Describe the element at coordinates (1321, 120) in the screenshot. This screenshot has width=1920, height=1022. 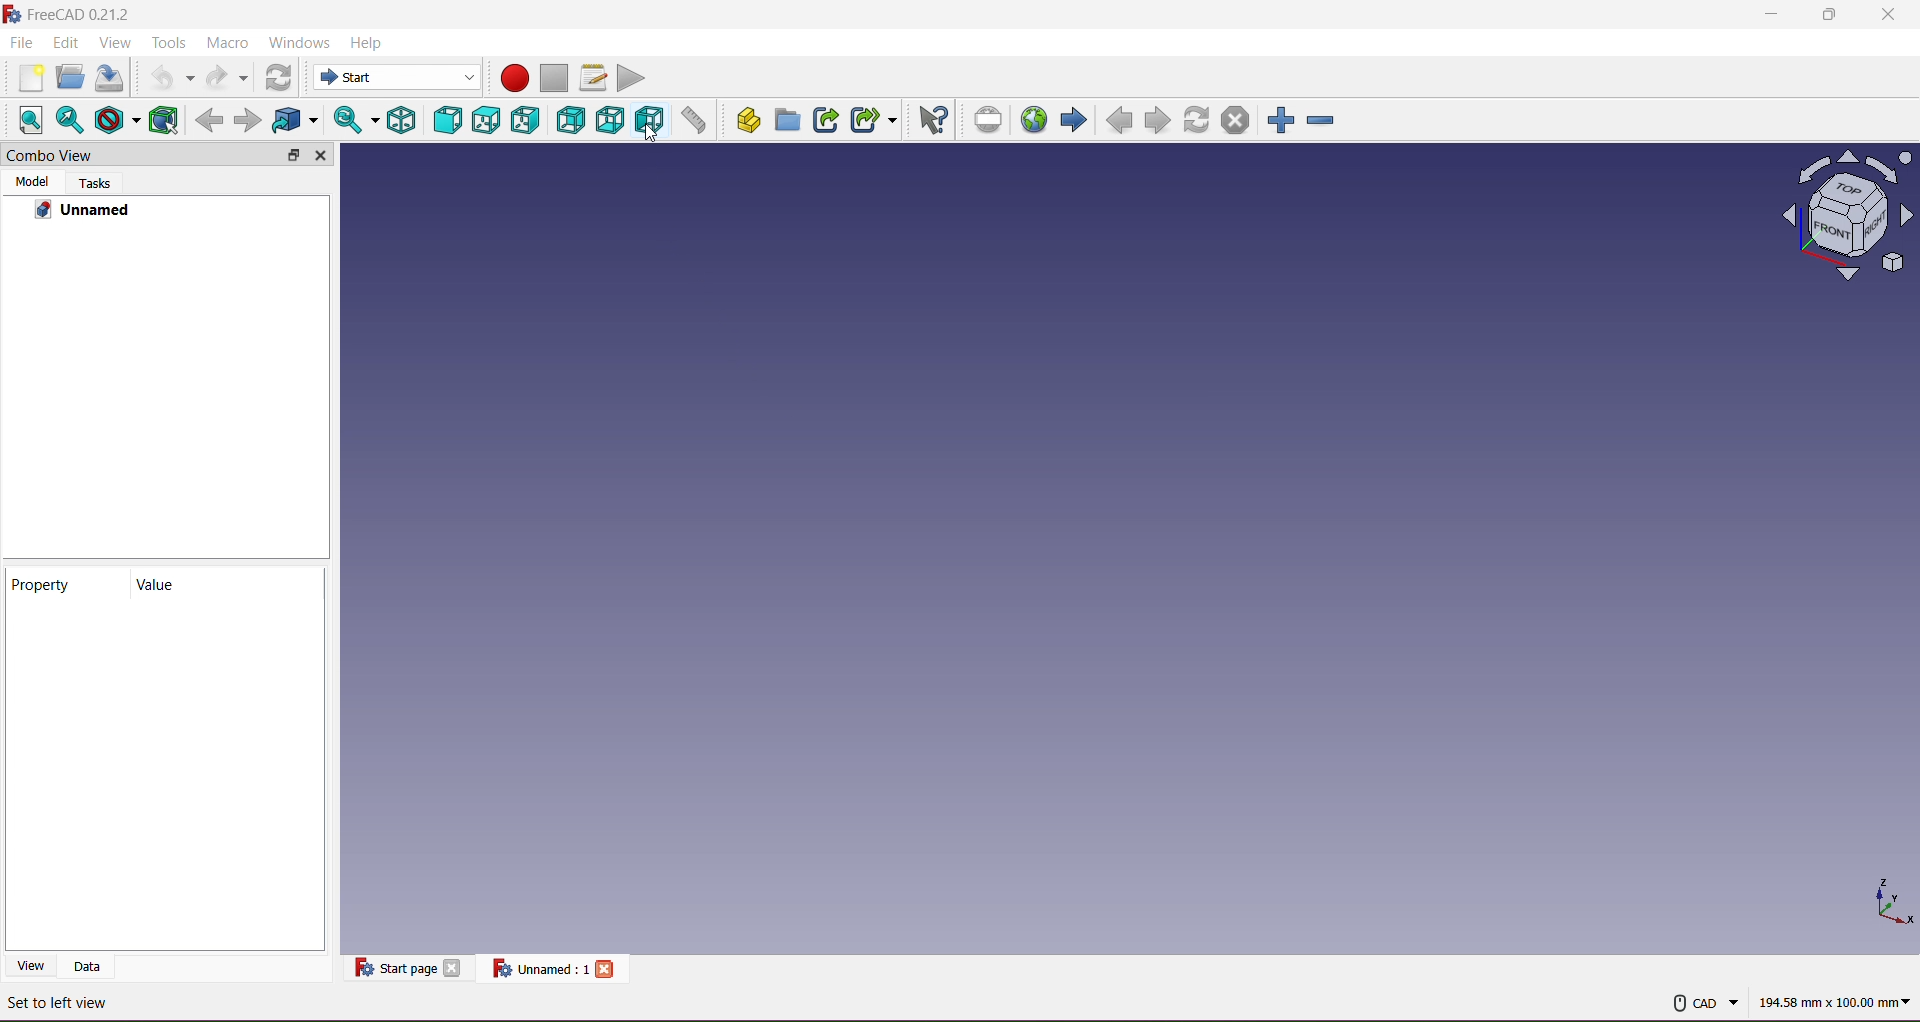
I see `Zoom out` at that location.